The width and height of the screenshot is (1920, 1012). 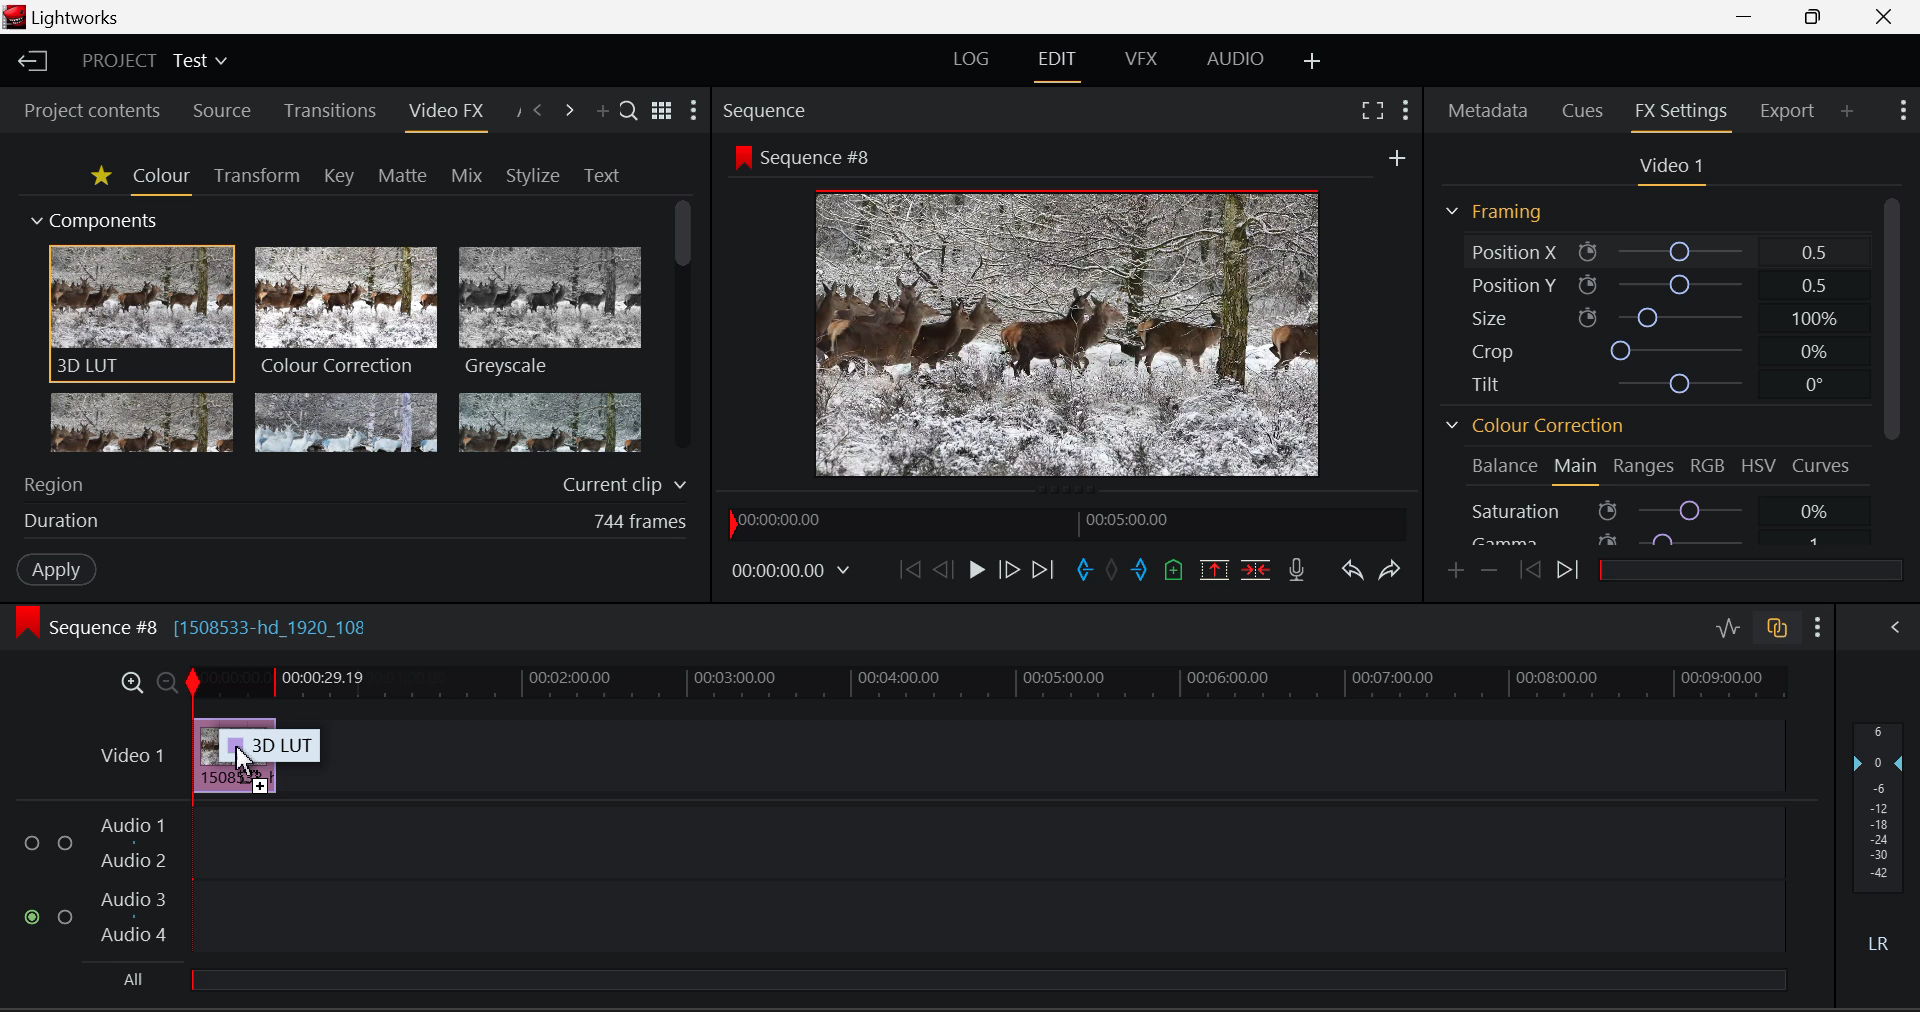 I want to click on Decibel Level, so click(x=1883, y=841).